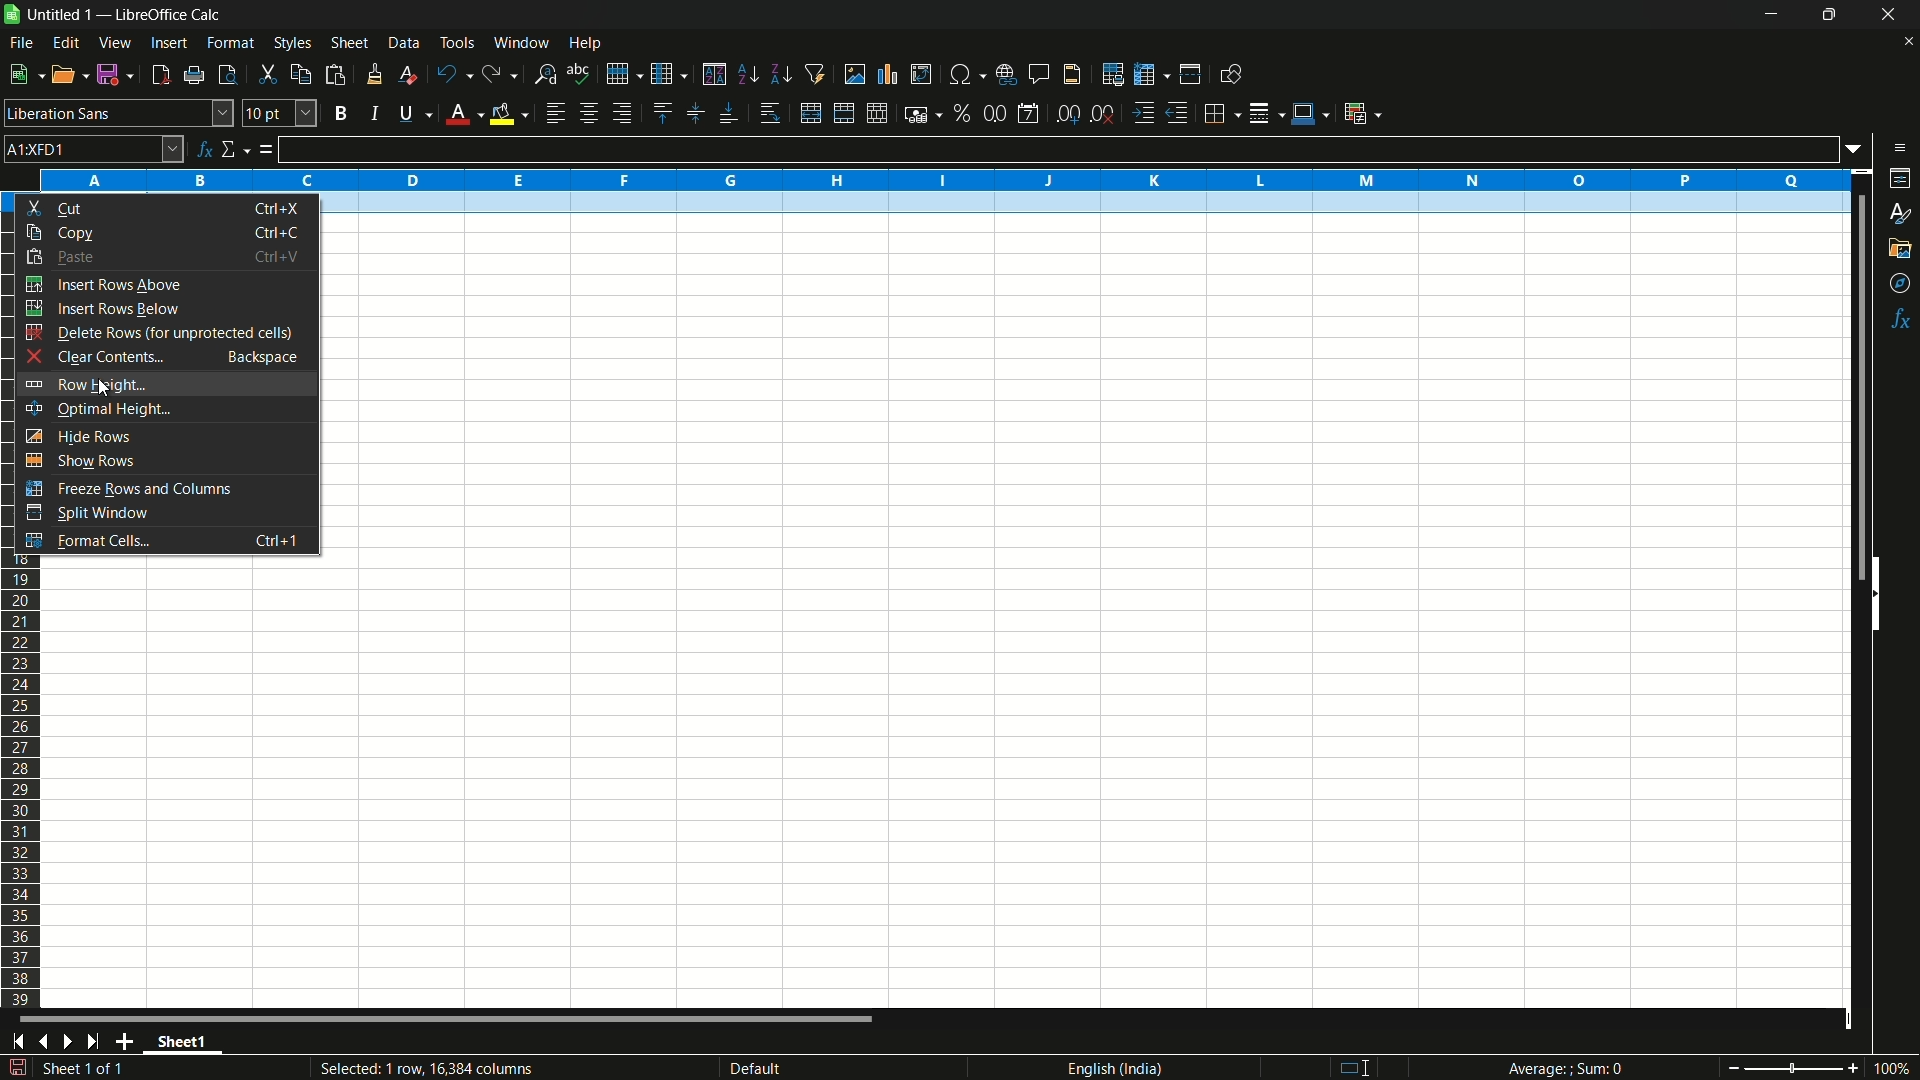  I want to click on find and replace, so click(546, 73).